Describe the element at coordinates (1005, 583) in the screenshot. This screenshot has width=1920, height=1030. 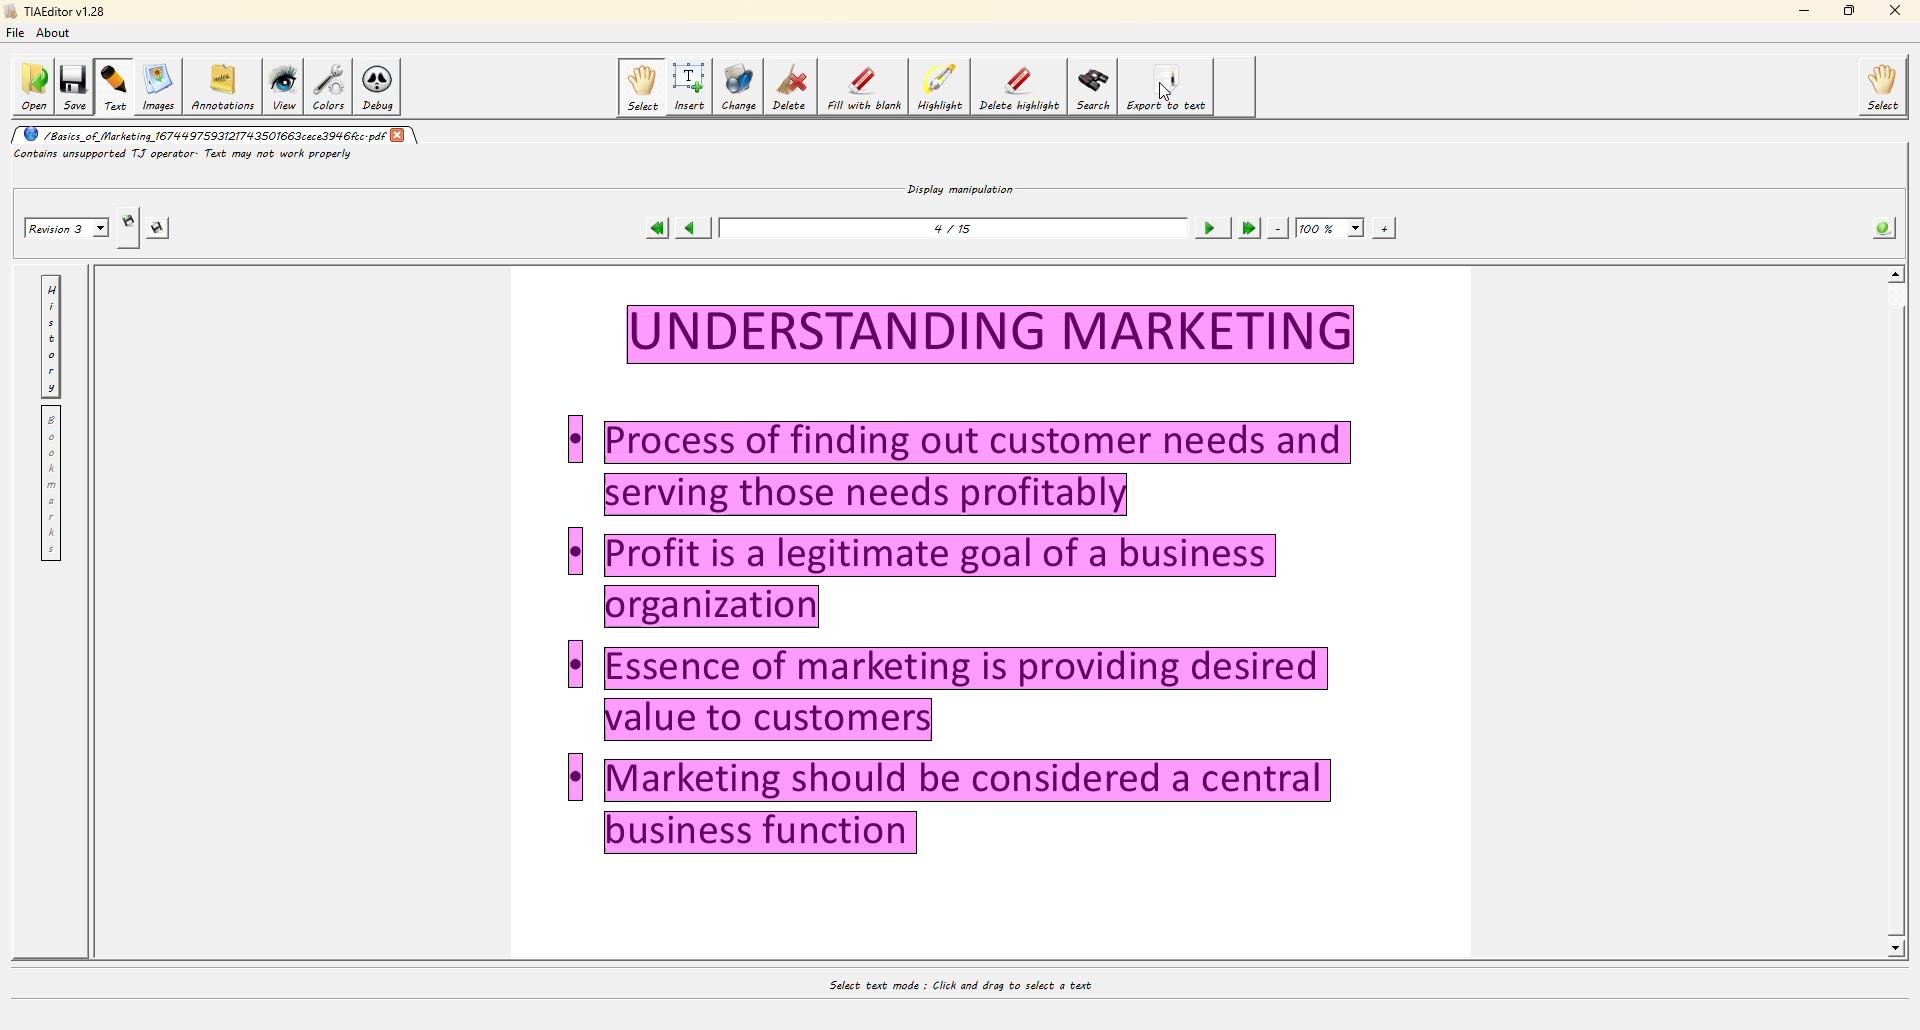
I see `4 Process of finding out customer needs and4 Profit i a legitimate goal of a business.4 [Essence of marketing 1s providing desired4 Marketing should be considered a central business function.` at that location.